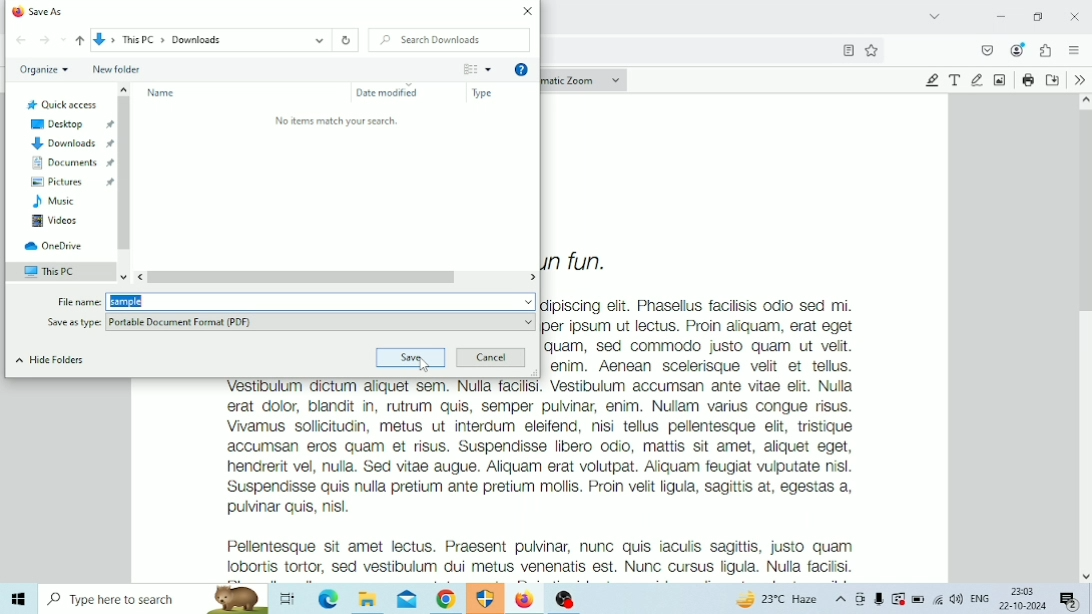  Describe the element at coordinates (491, 358) in the screenshot. I see `Cancel` at that location.